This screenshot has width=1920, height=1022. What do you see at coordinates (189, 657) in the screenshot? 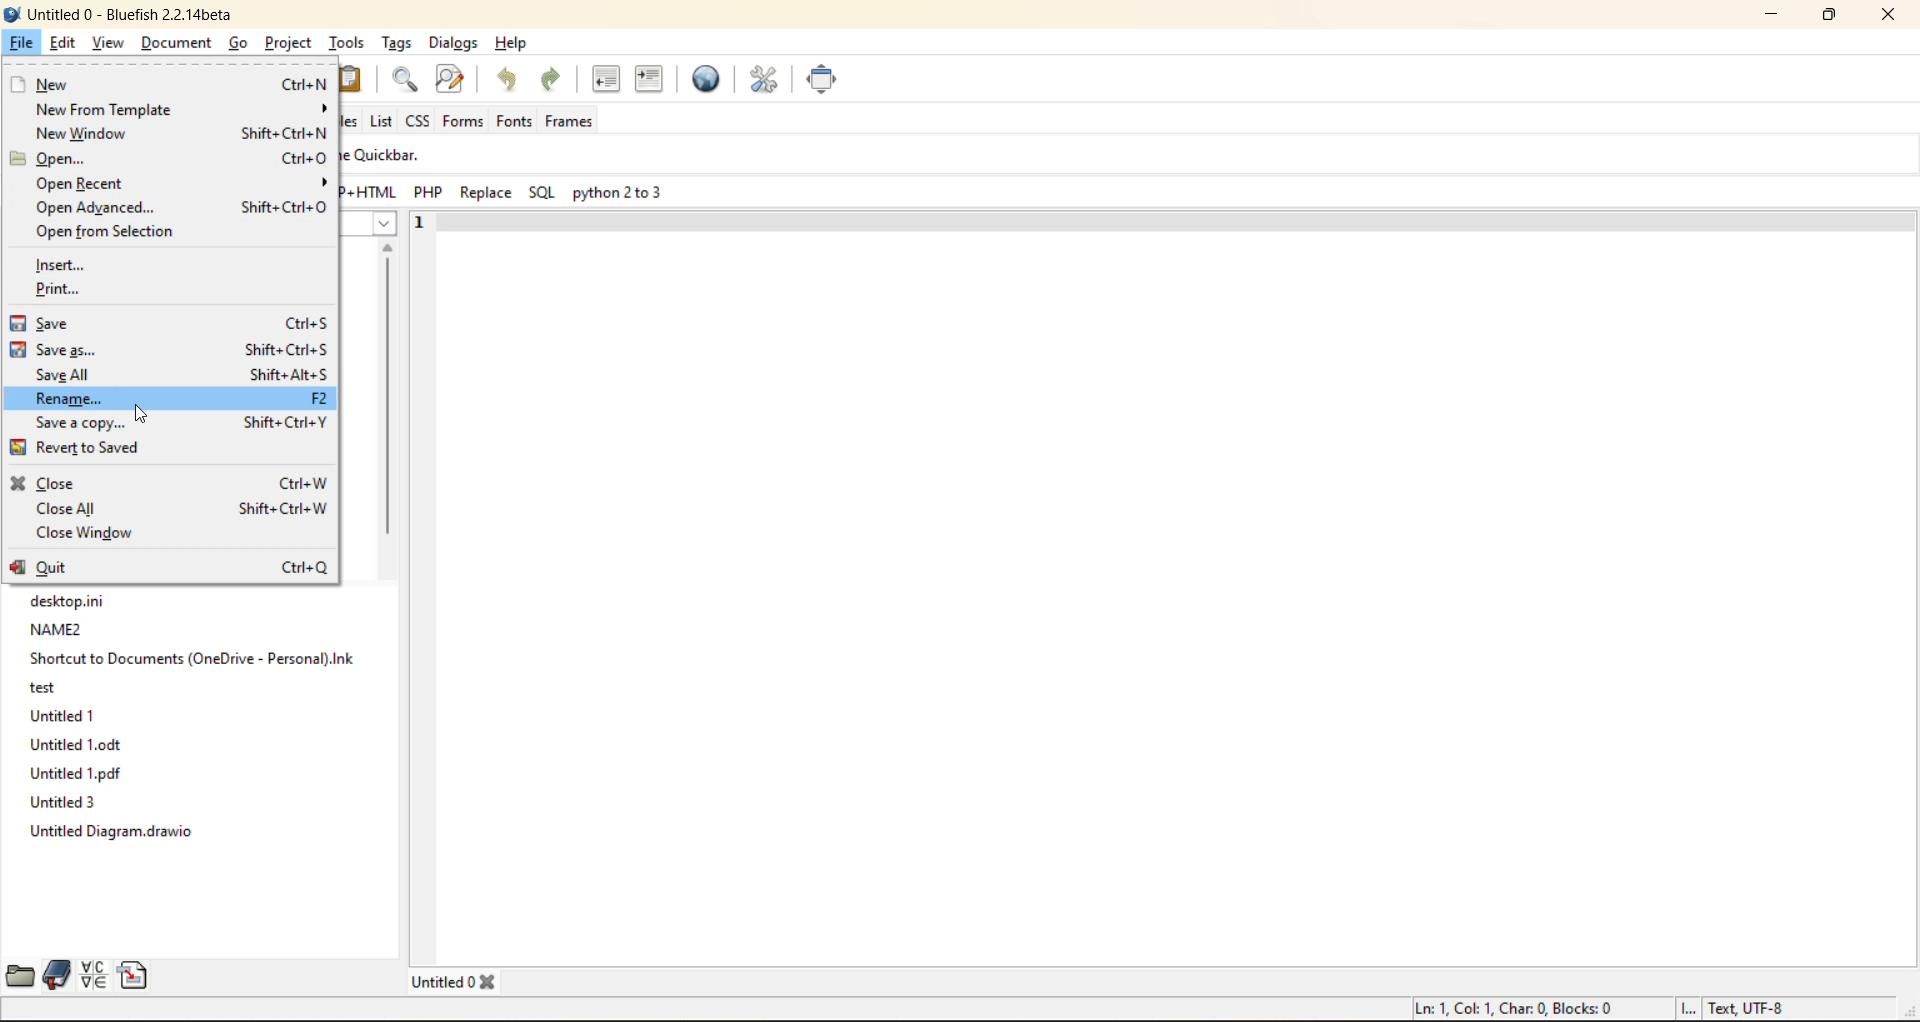
I see `Shortcut to Documents (OneDrive-Personal).Ink` at bounding box center [189, 657].